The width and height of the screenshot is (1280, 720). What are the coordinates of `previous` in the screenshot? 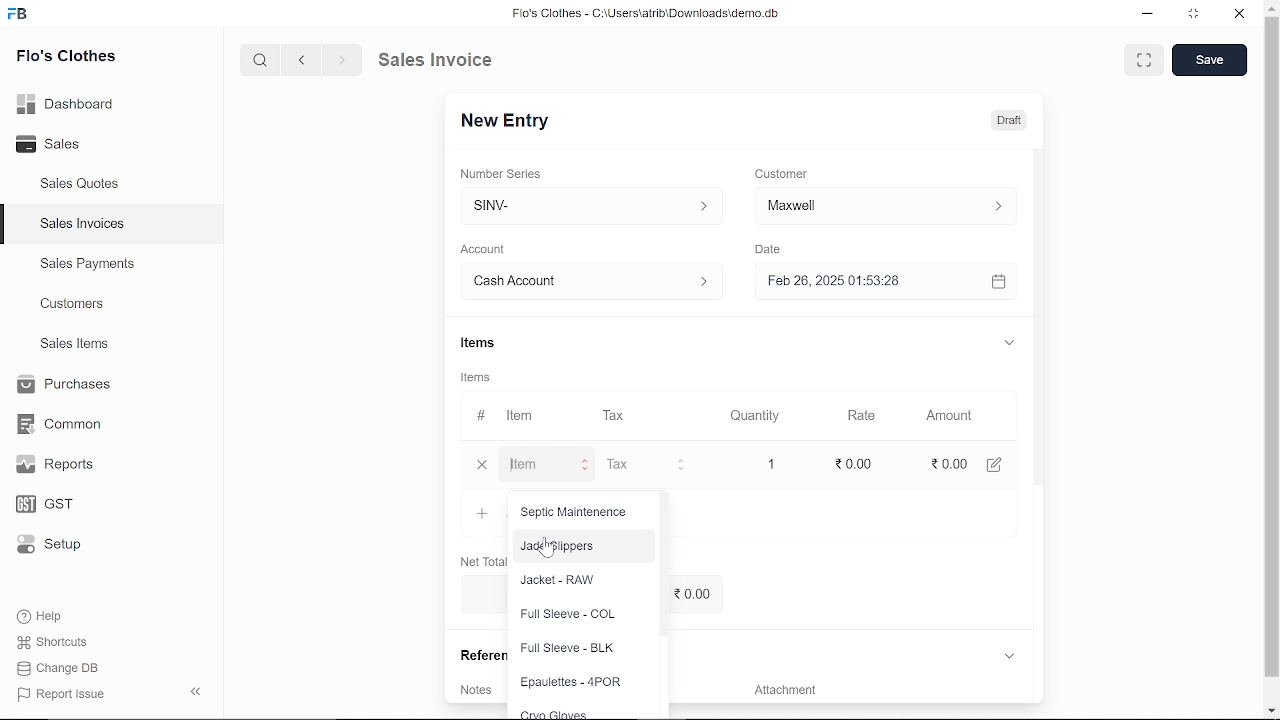 It's located at (302, 59).